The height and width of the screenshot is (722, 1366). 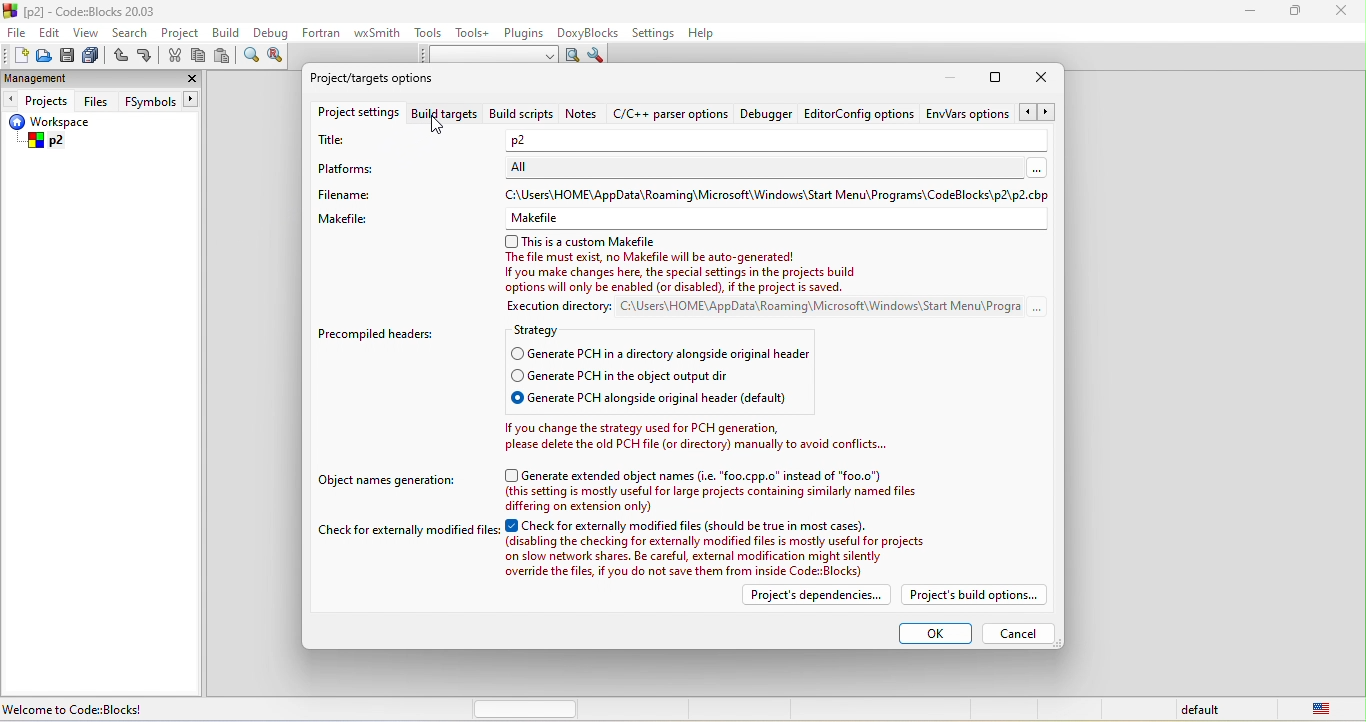 I want to click on env option, so click(x=989, y=115).